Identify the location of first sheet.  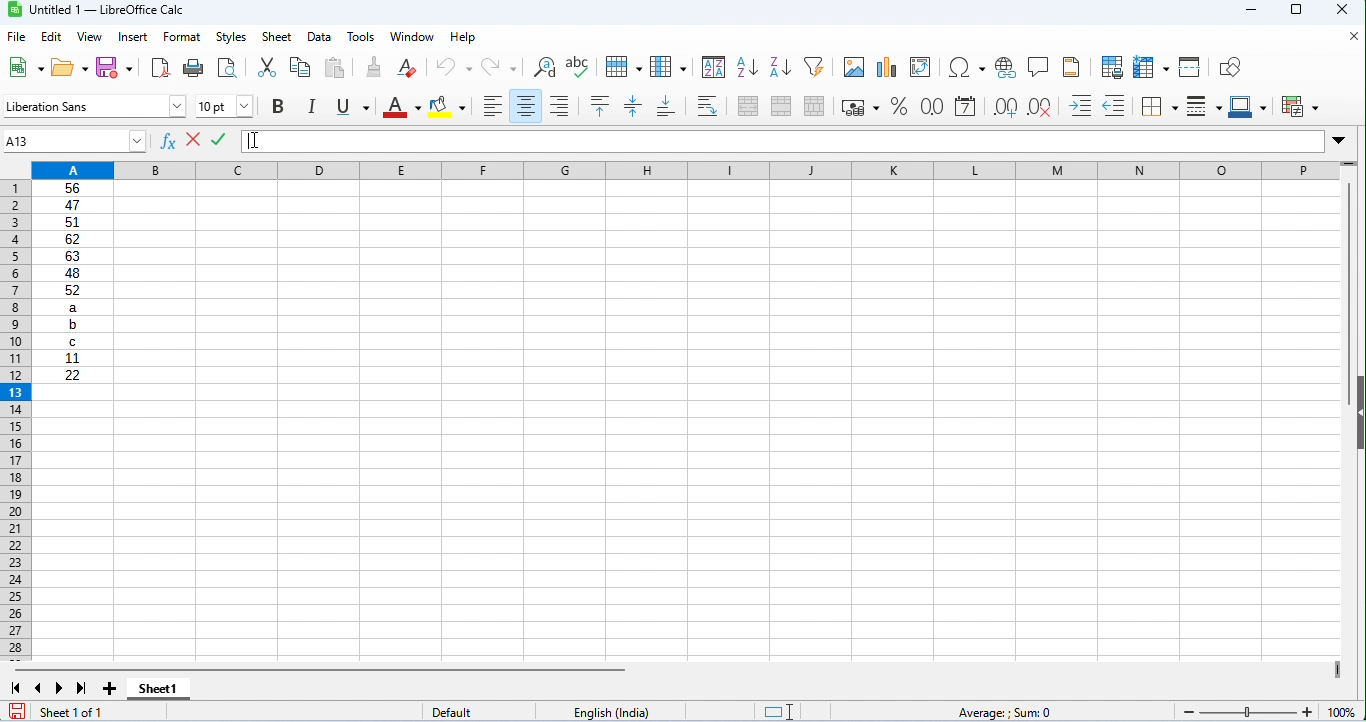
(16, 688).